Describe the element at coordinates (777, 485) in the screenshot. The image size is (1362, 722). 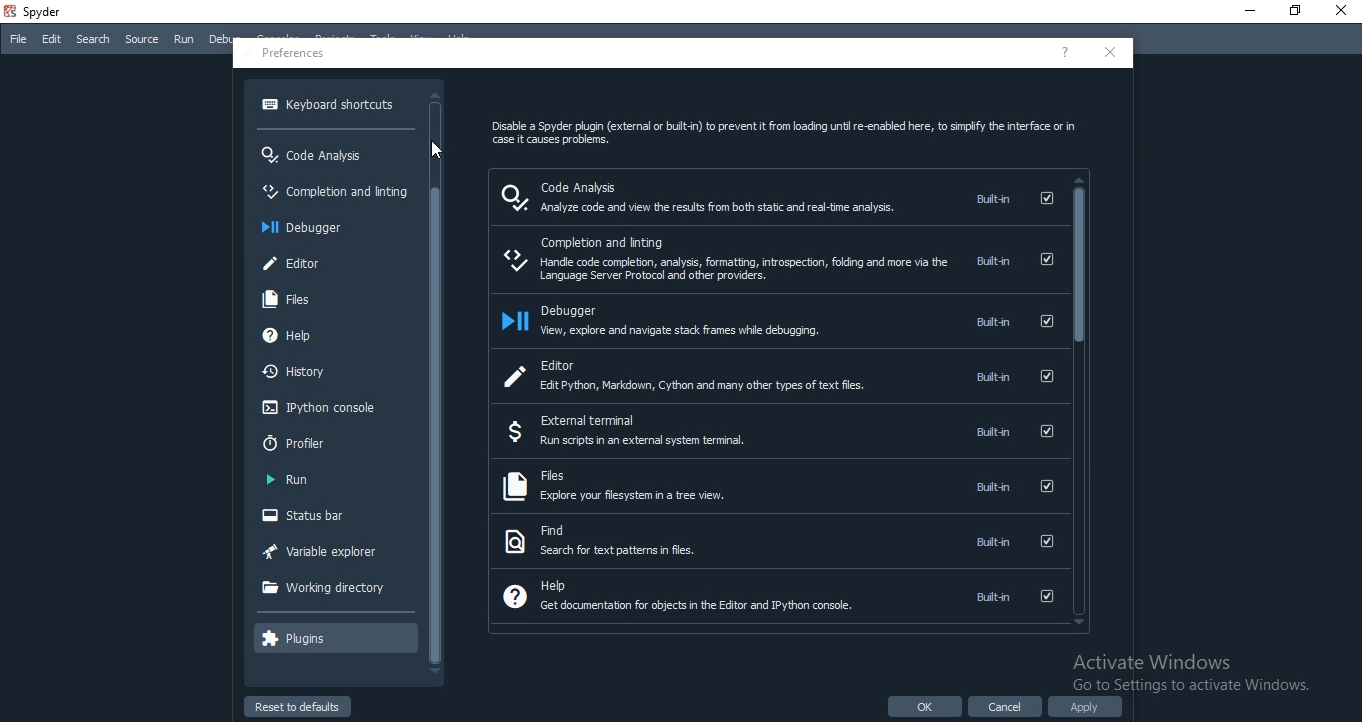
I see `files` at that location.